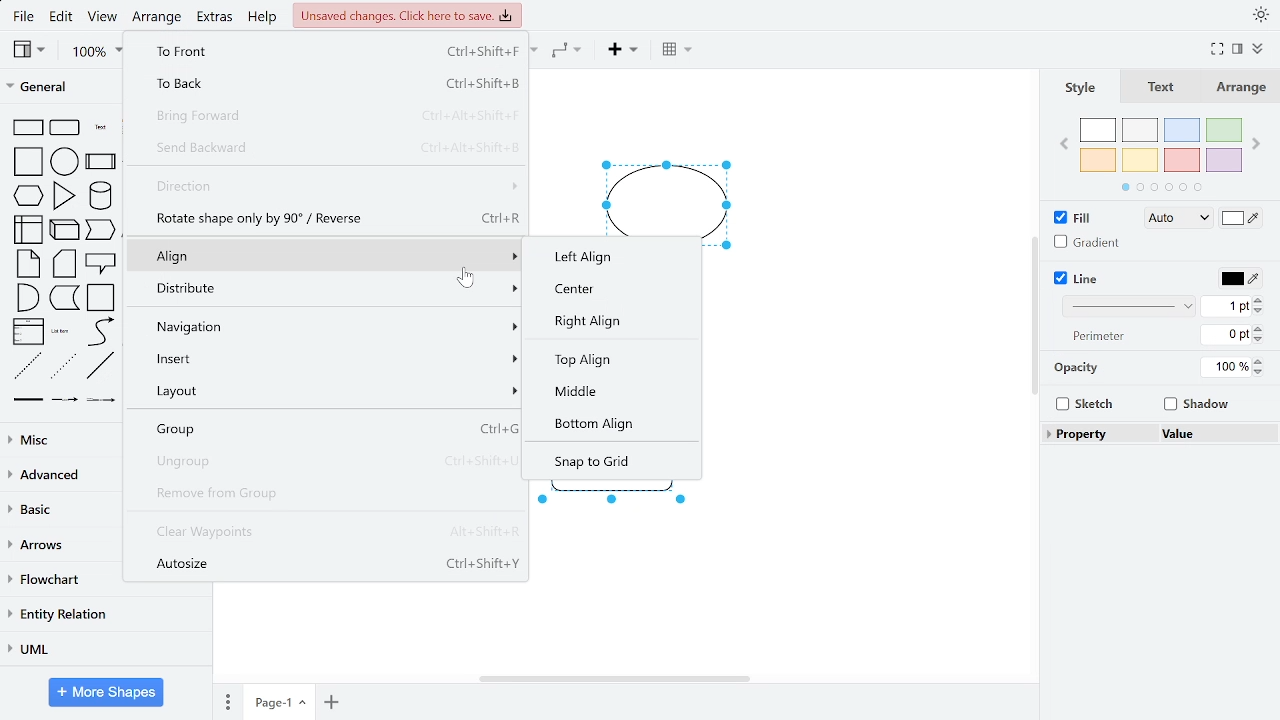  Describe the element at coordinates (612, 323) in the screenshot. I see `right align` at that location.